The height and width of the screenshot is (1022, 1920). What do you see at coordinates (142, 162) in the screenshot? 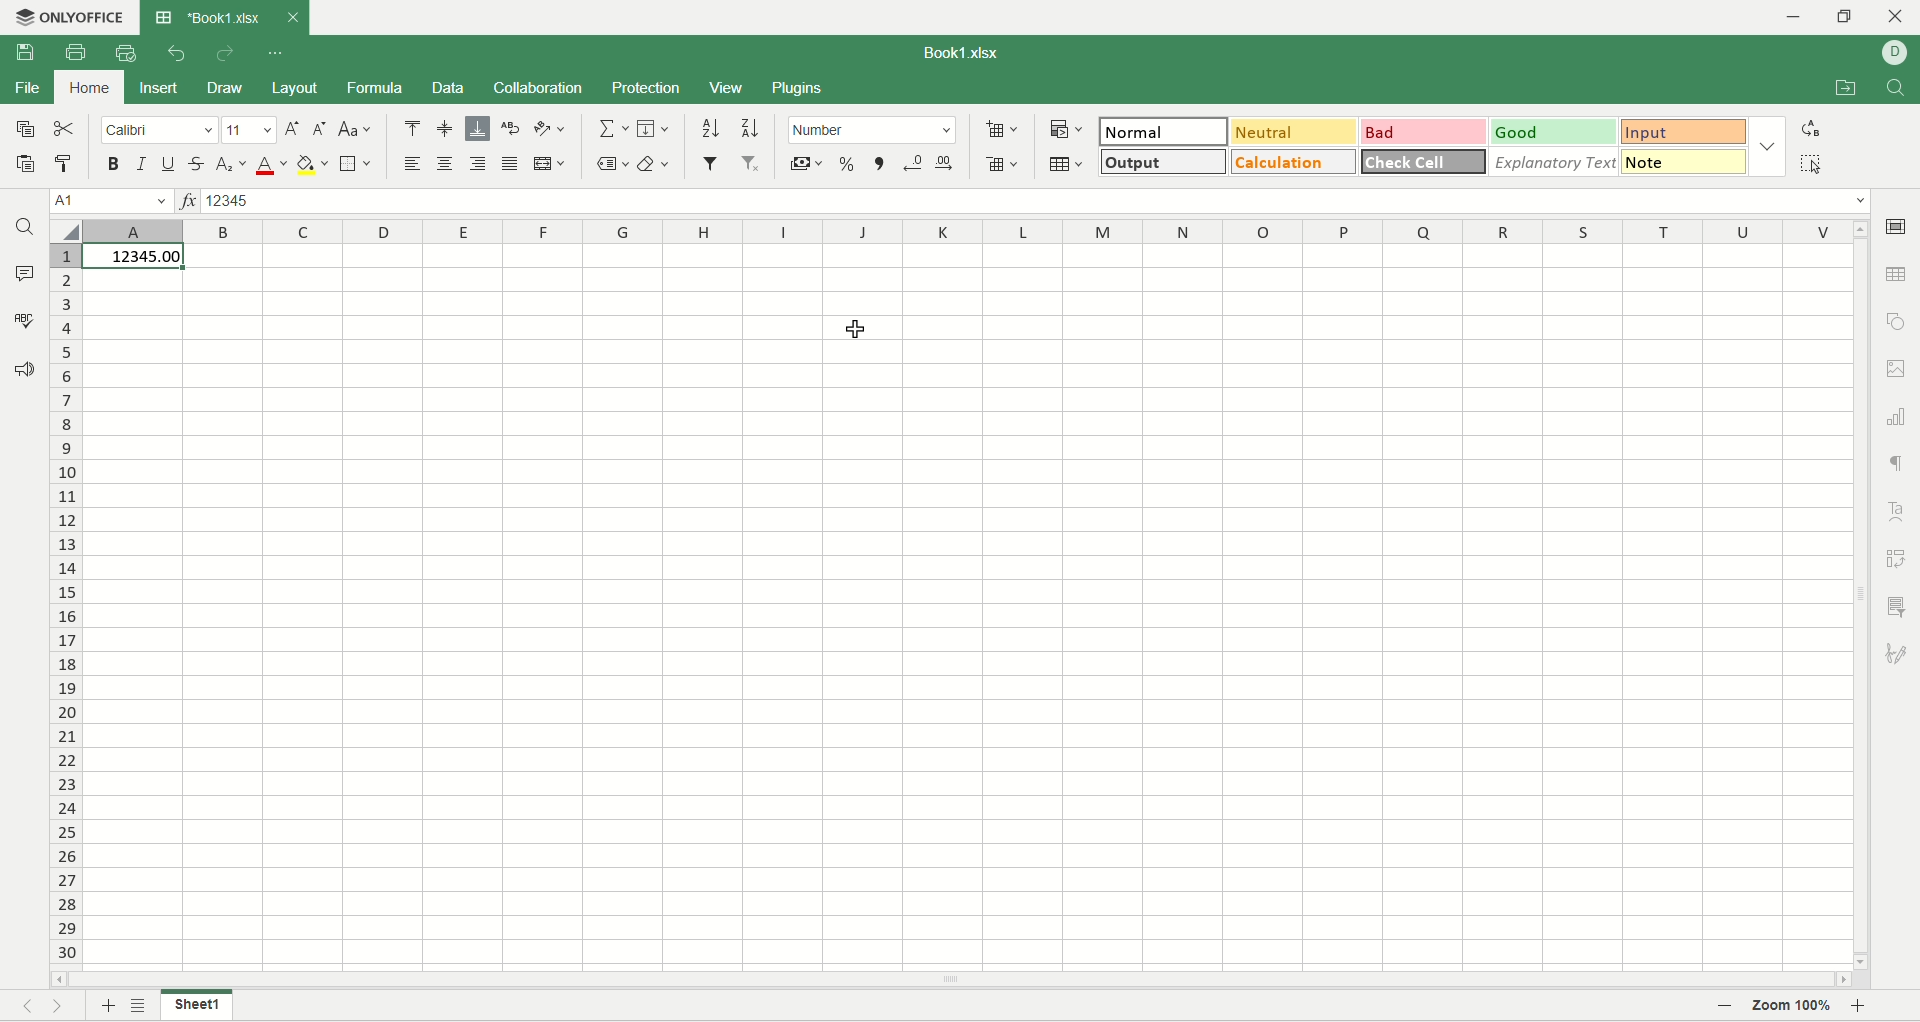
I see `italic` at bounding box center [142, 162].